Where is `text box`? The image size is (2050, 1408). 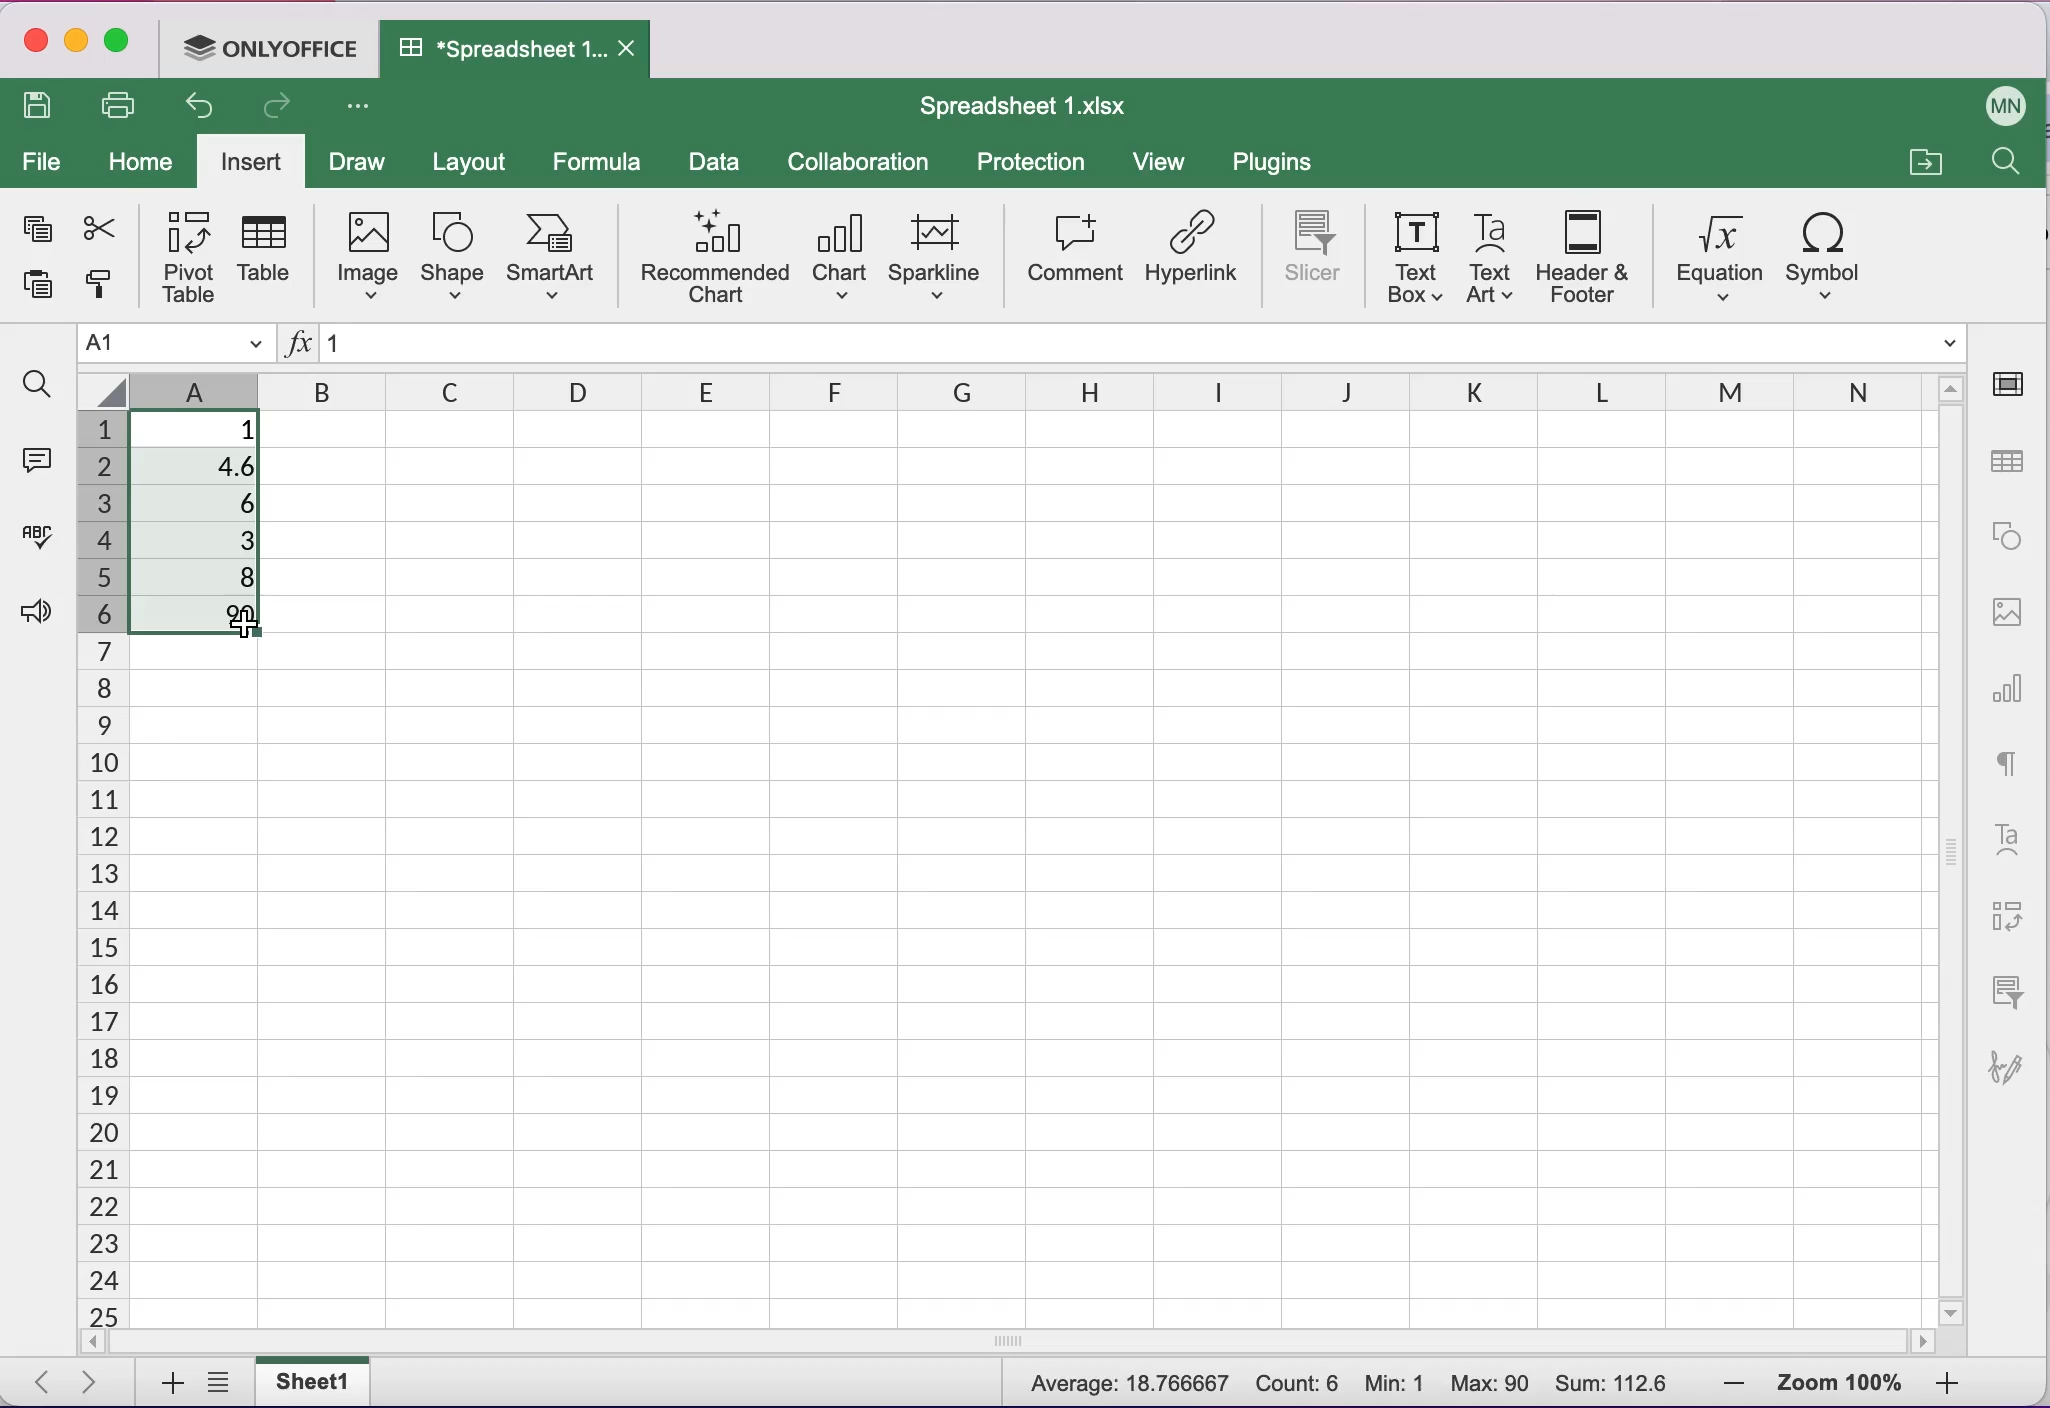 text box is located at coordinates (1411, 256).